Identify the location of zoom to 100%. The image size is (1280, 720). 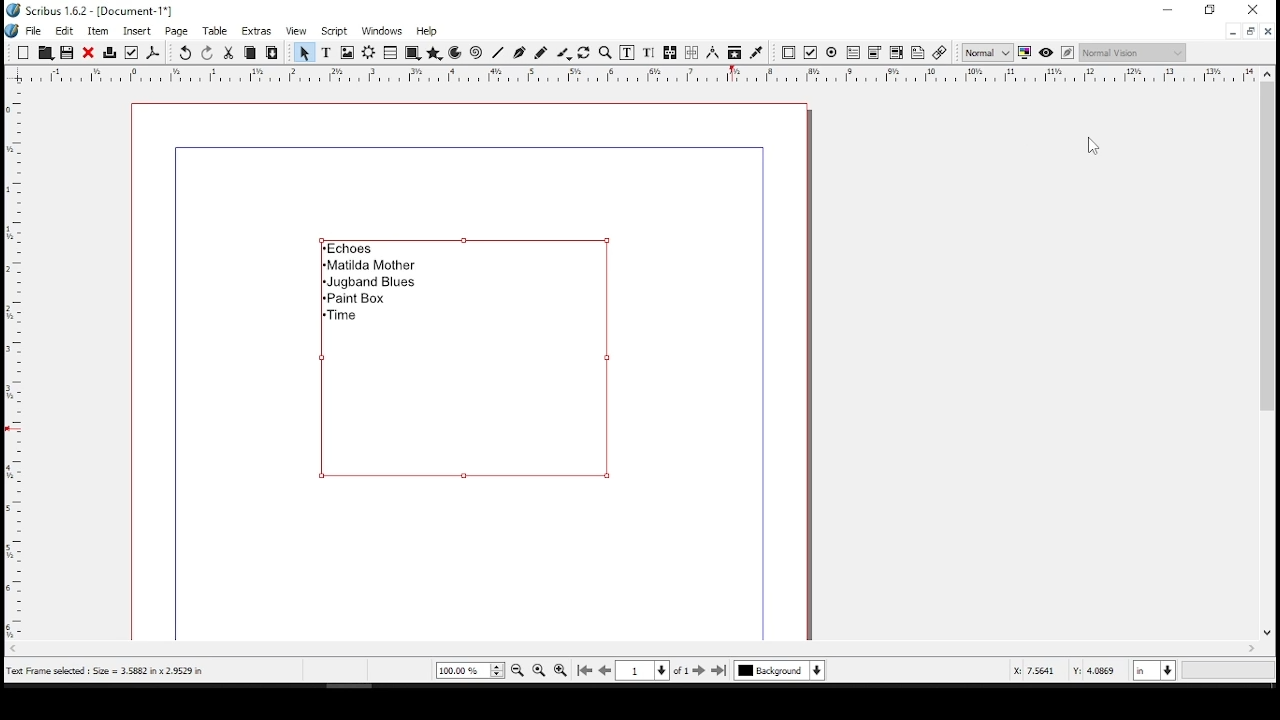
(539, 669).